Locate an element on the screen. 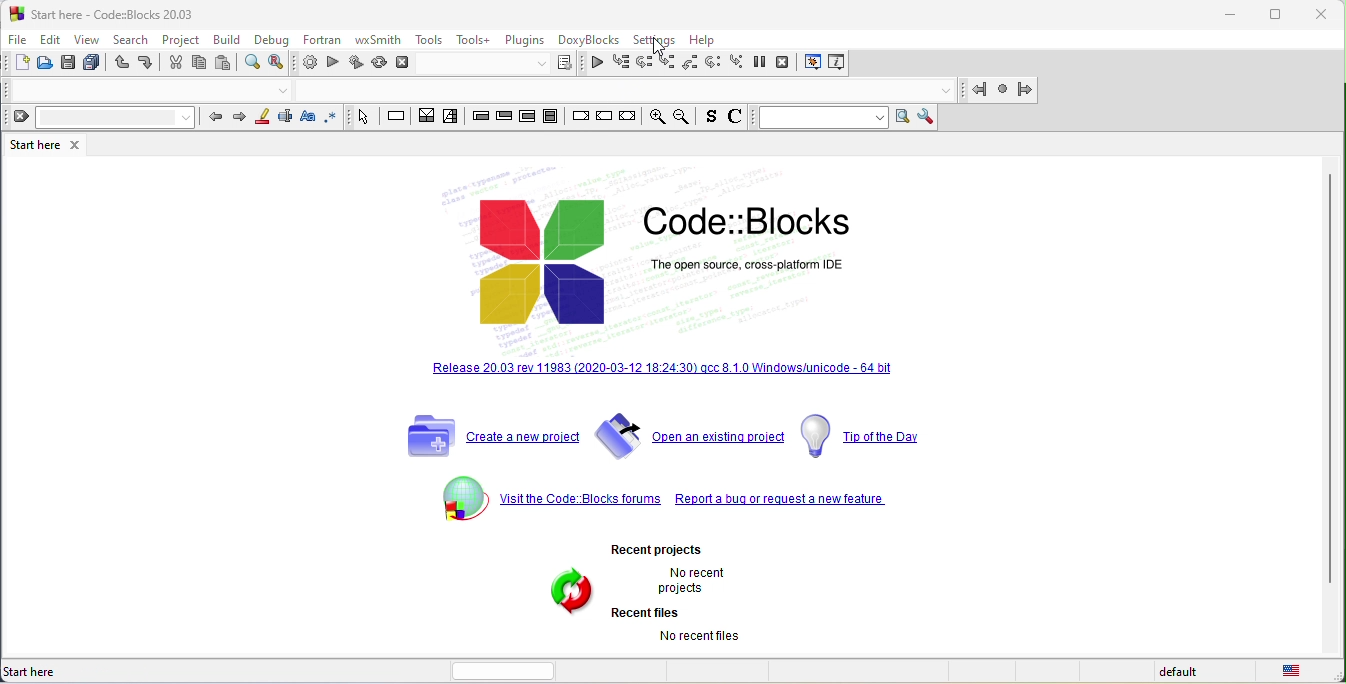 The height and width of the screenshot is (684, 1346). rebuild is located at coordinates (381, 62).